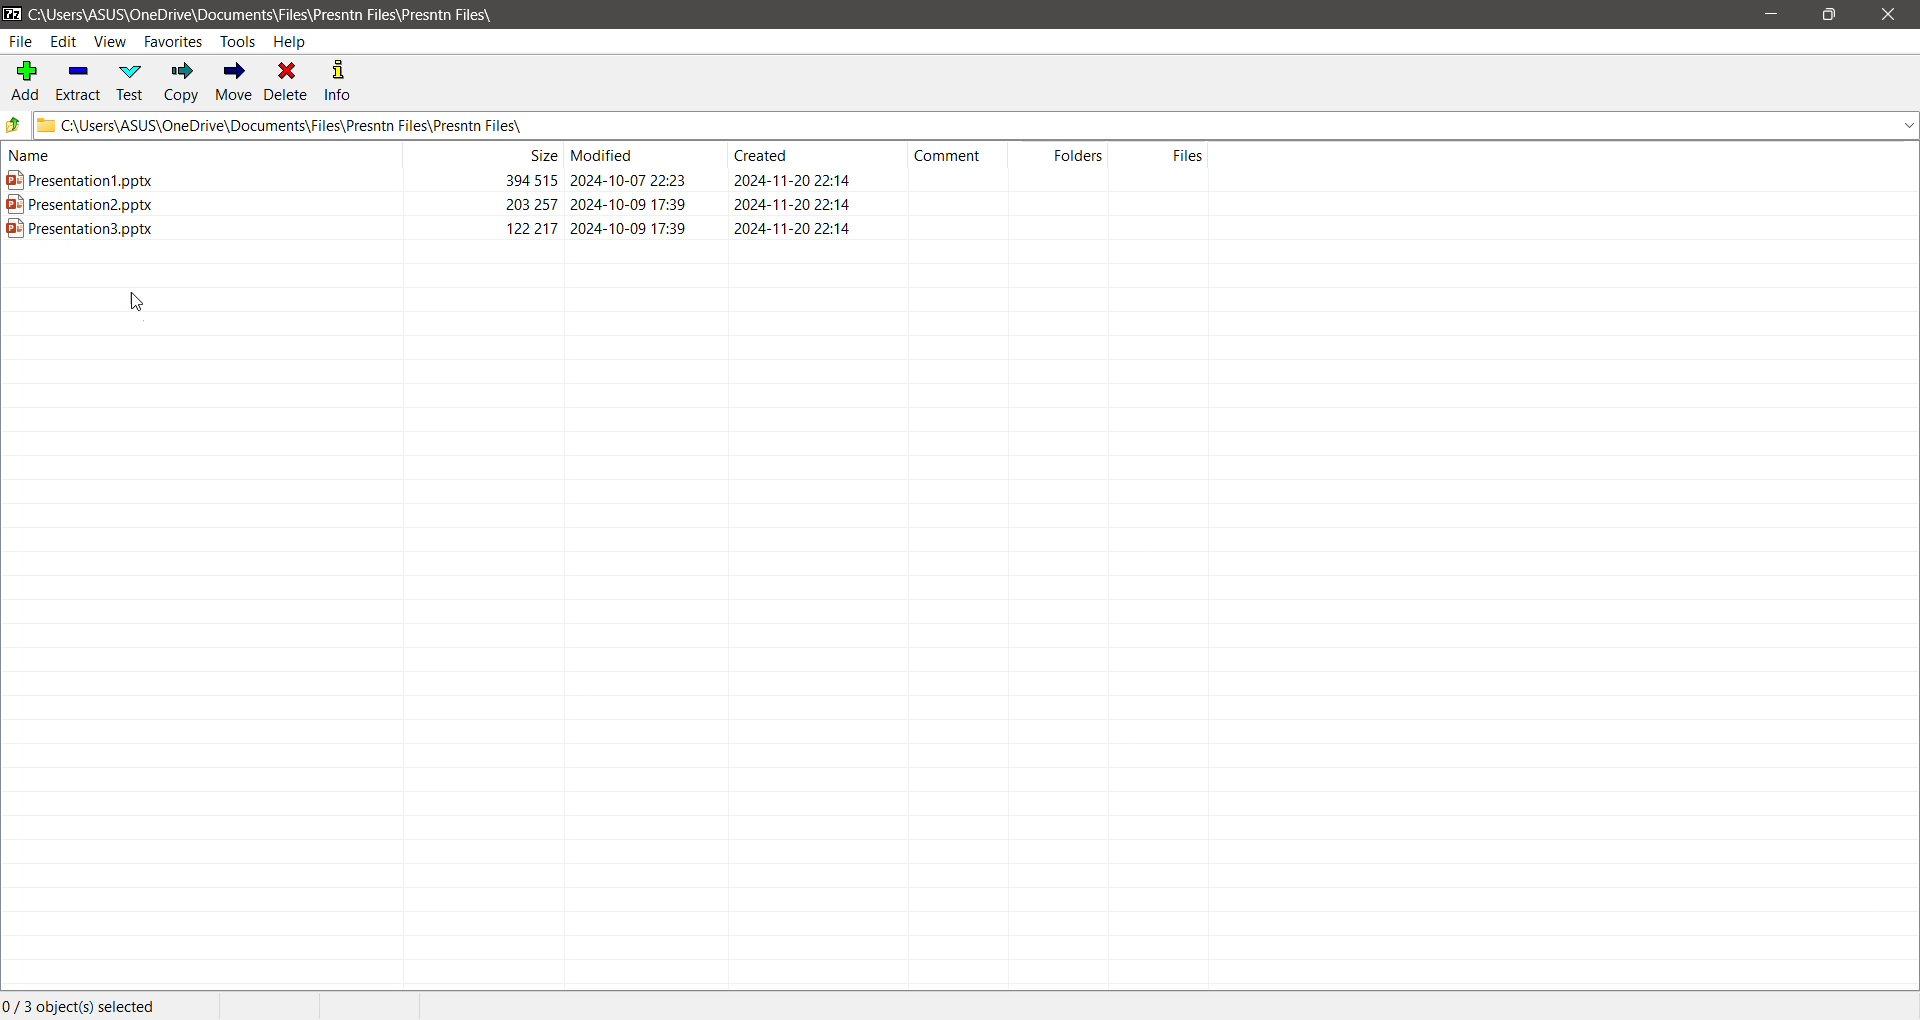  What do you see at coordinates (540, 154) in the screenshot?
I see `size` at bounding box center [540, 154].